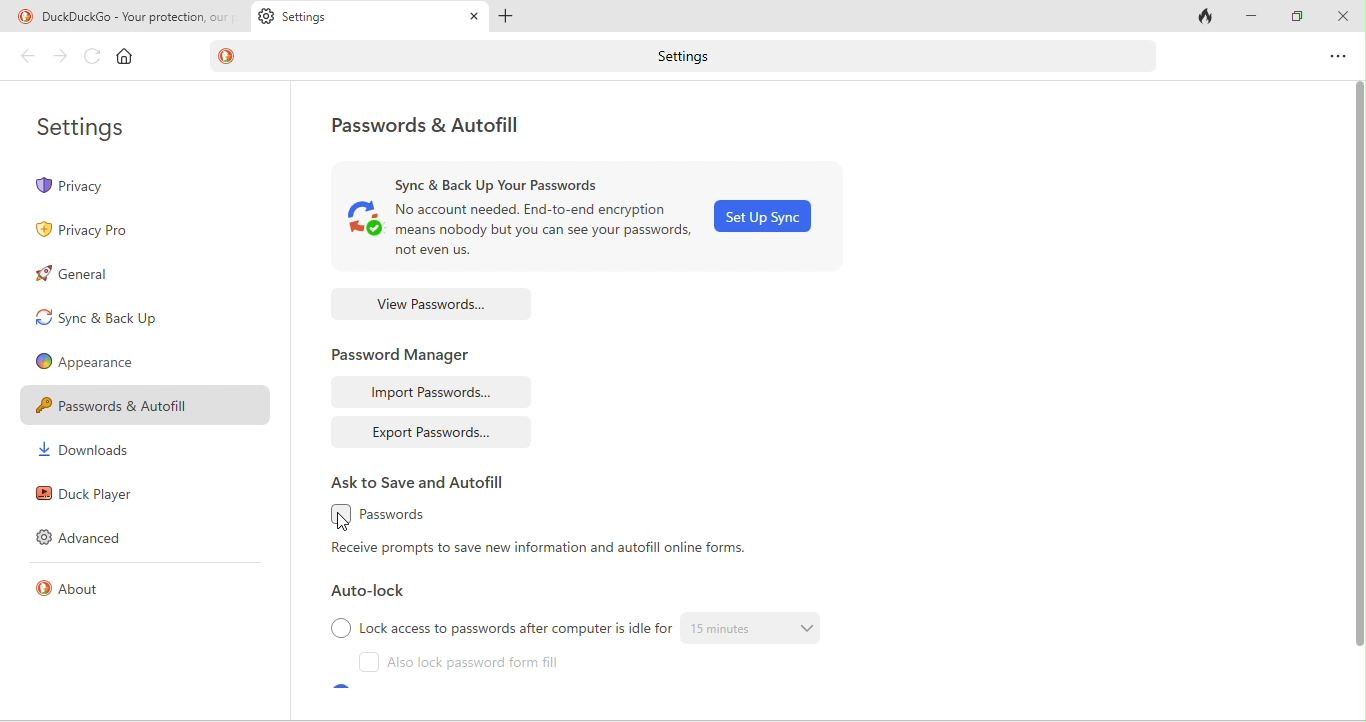 The width and height of the screenshot is (1366, 722). Describe the element at coordinates (106, 185) in the screenshot. I see `Privacy` at that location.